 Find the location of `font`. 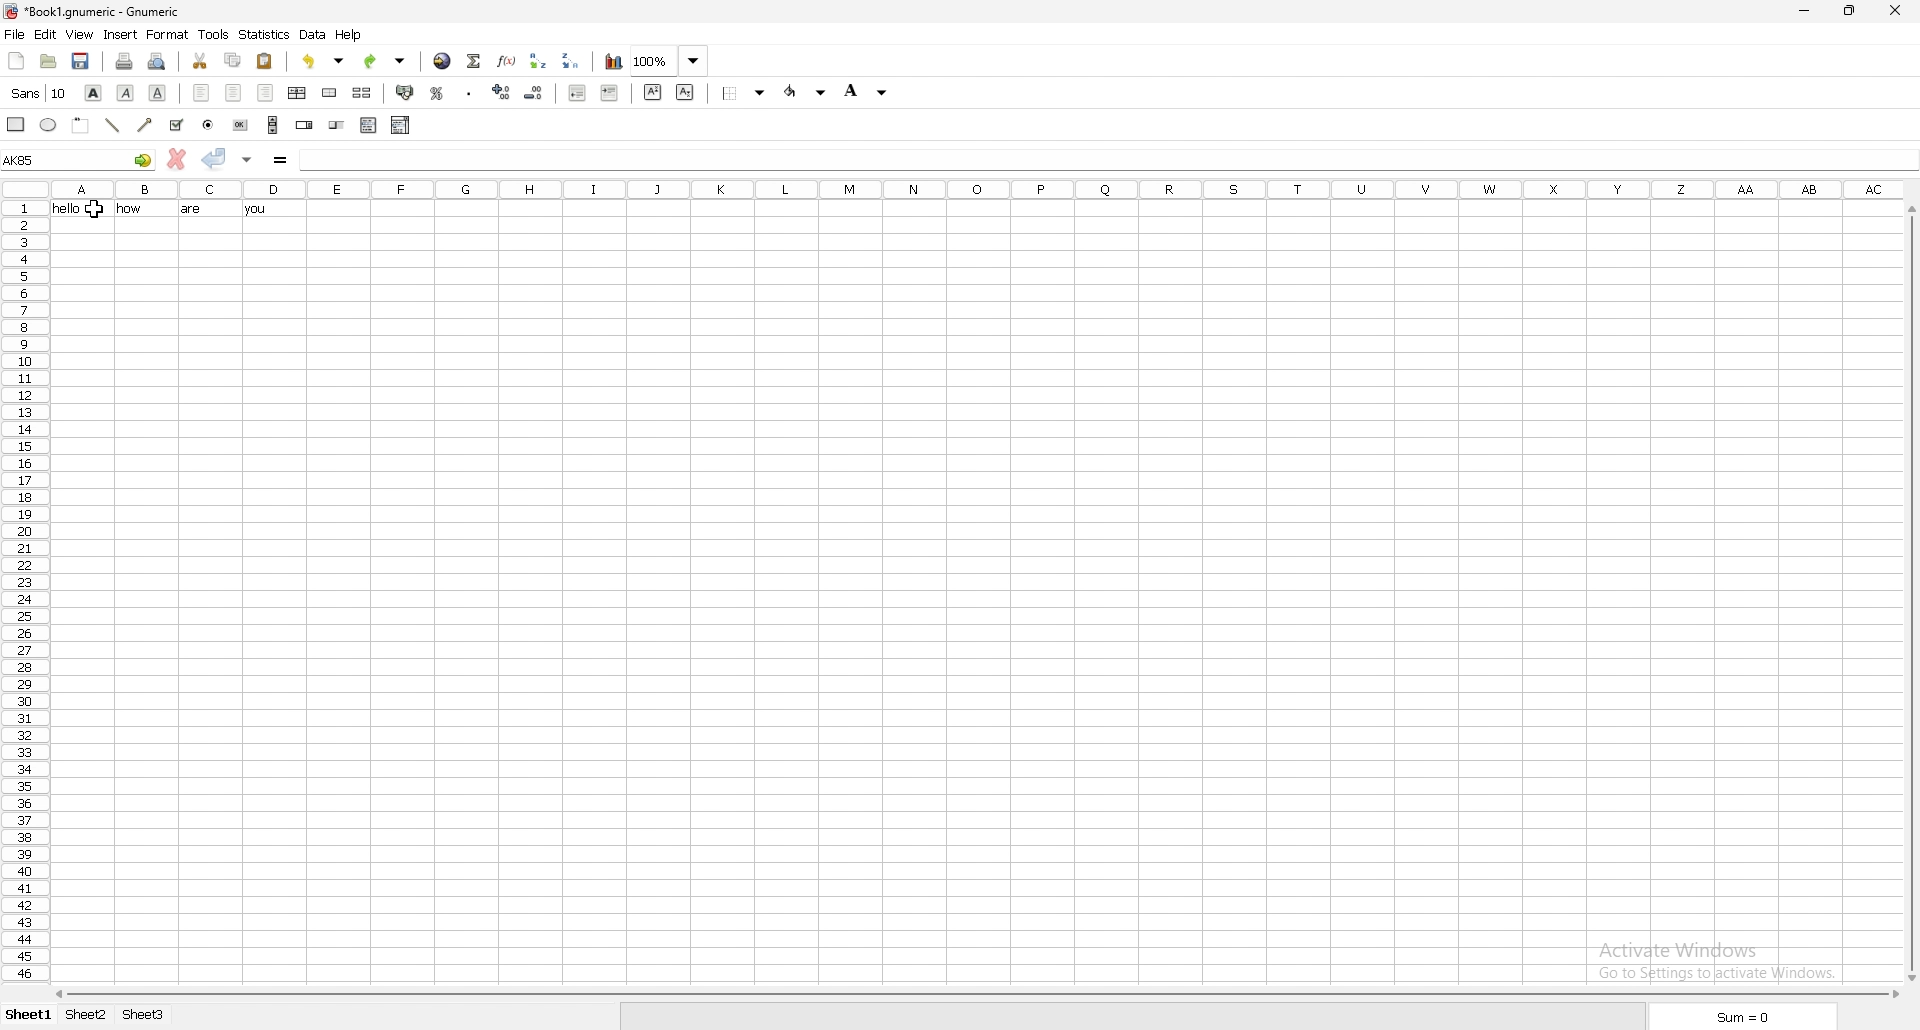

font is located at coordinates (37, 93).